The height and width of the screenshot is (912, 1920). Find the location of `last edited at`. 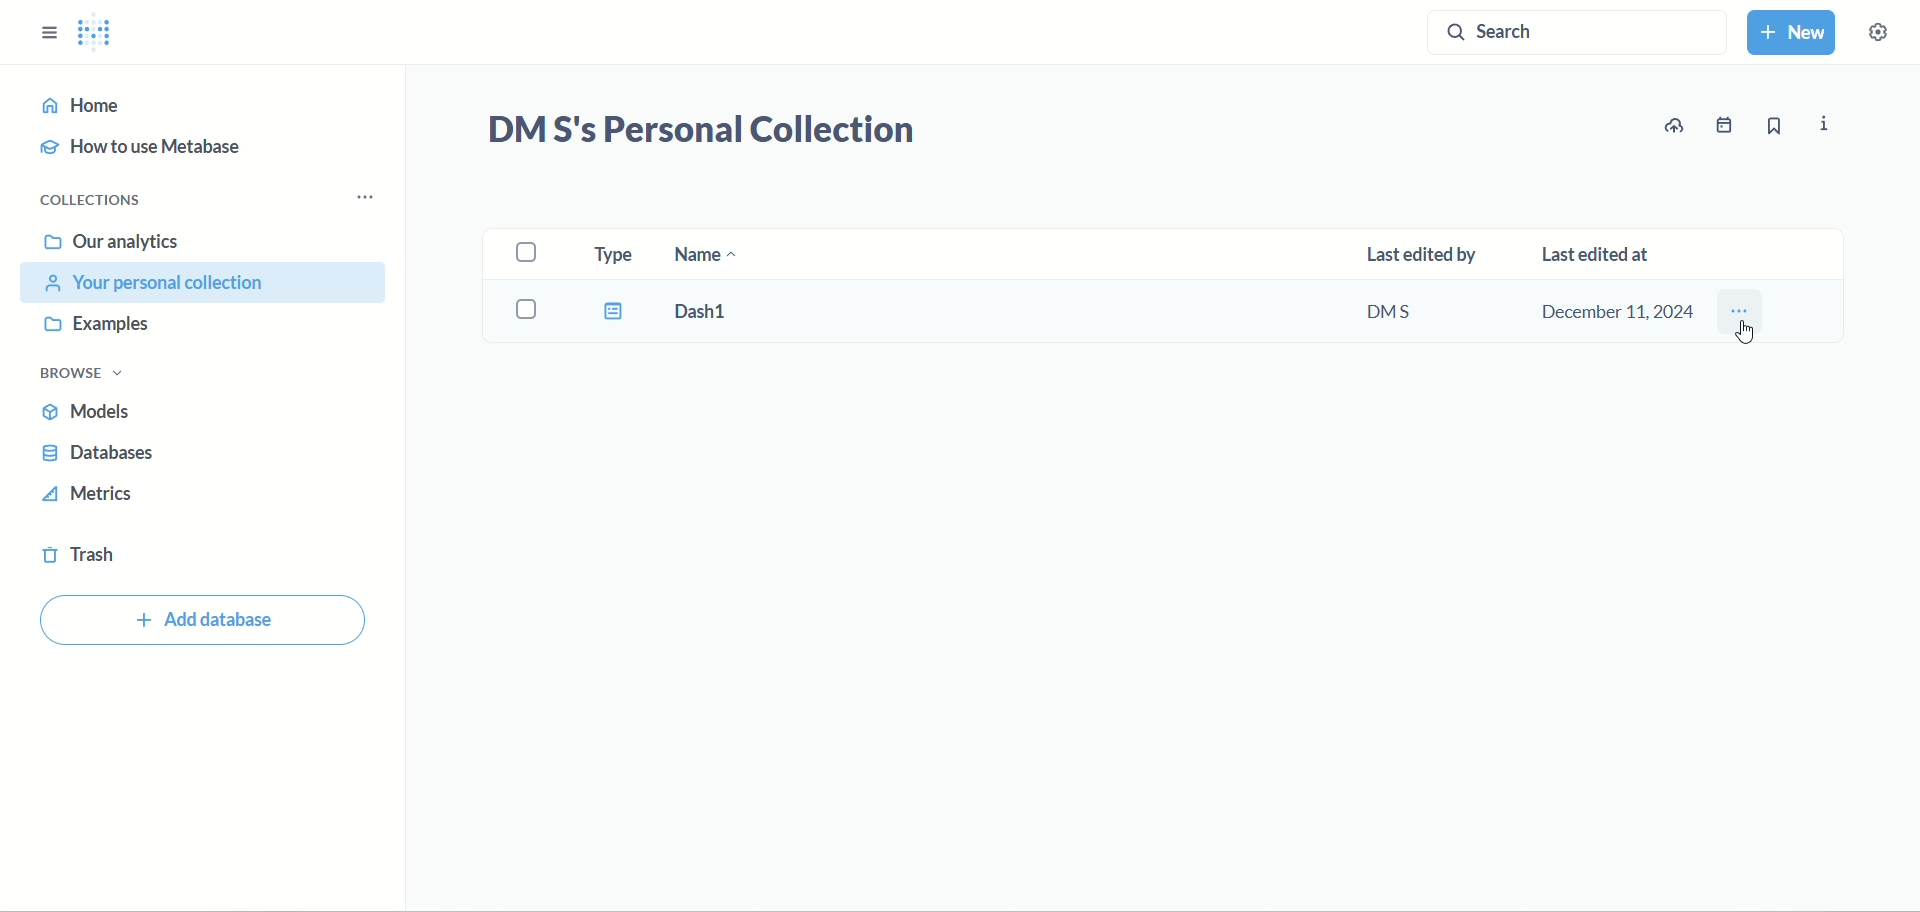

last edited at is located at coordinates (1607, 248).